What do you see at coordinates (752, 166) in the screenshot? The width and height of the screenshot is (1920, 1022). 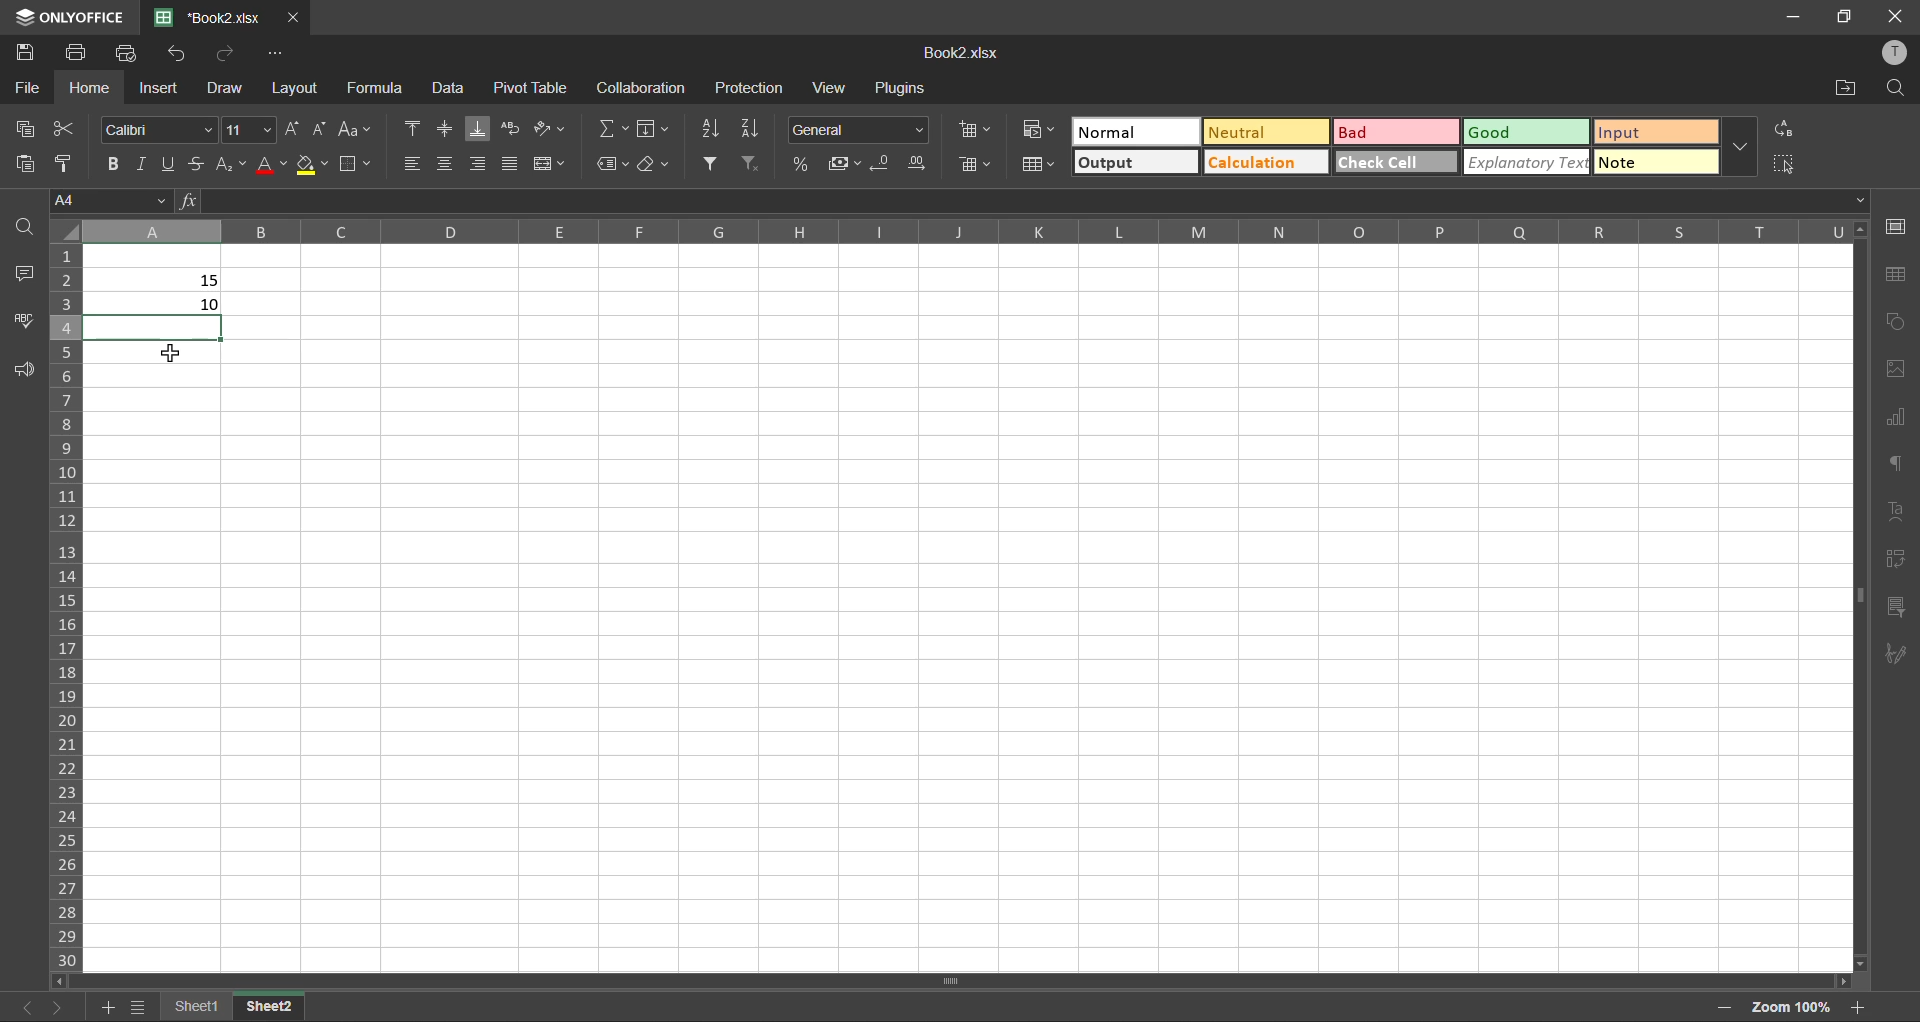 I see `clear filter` at bounding box center [752, 166].